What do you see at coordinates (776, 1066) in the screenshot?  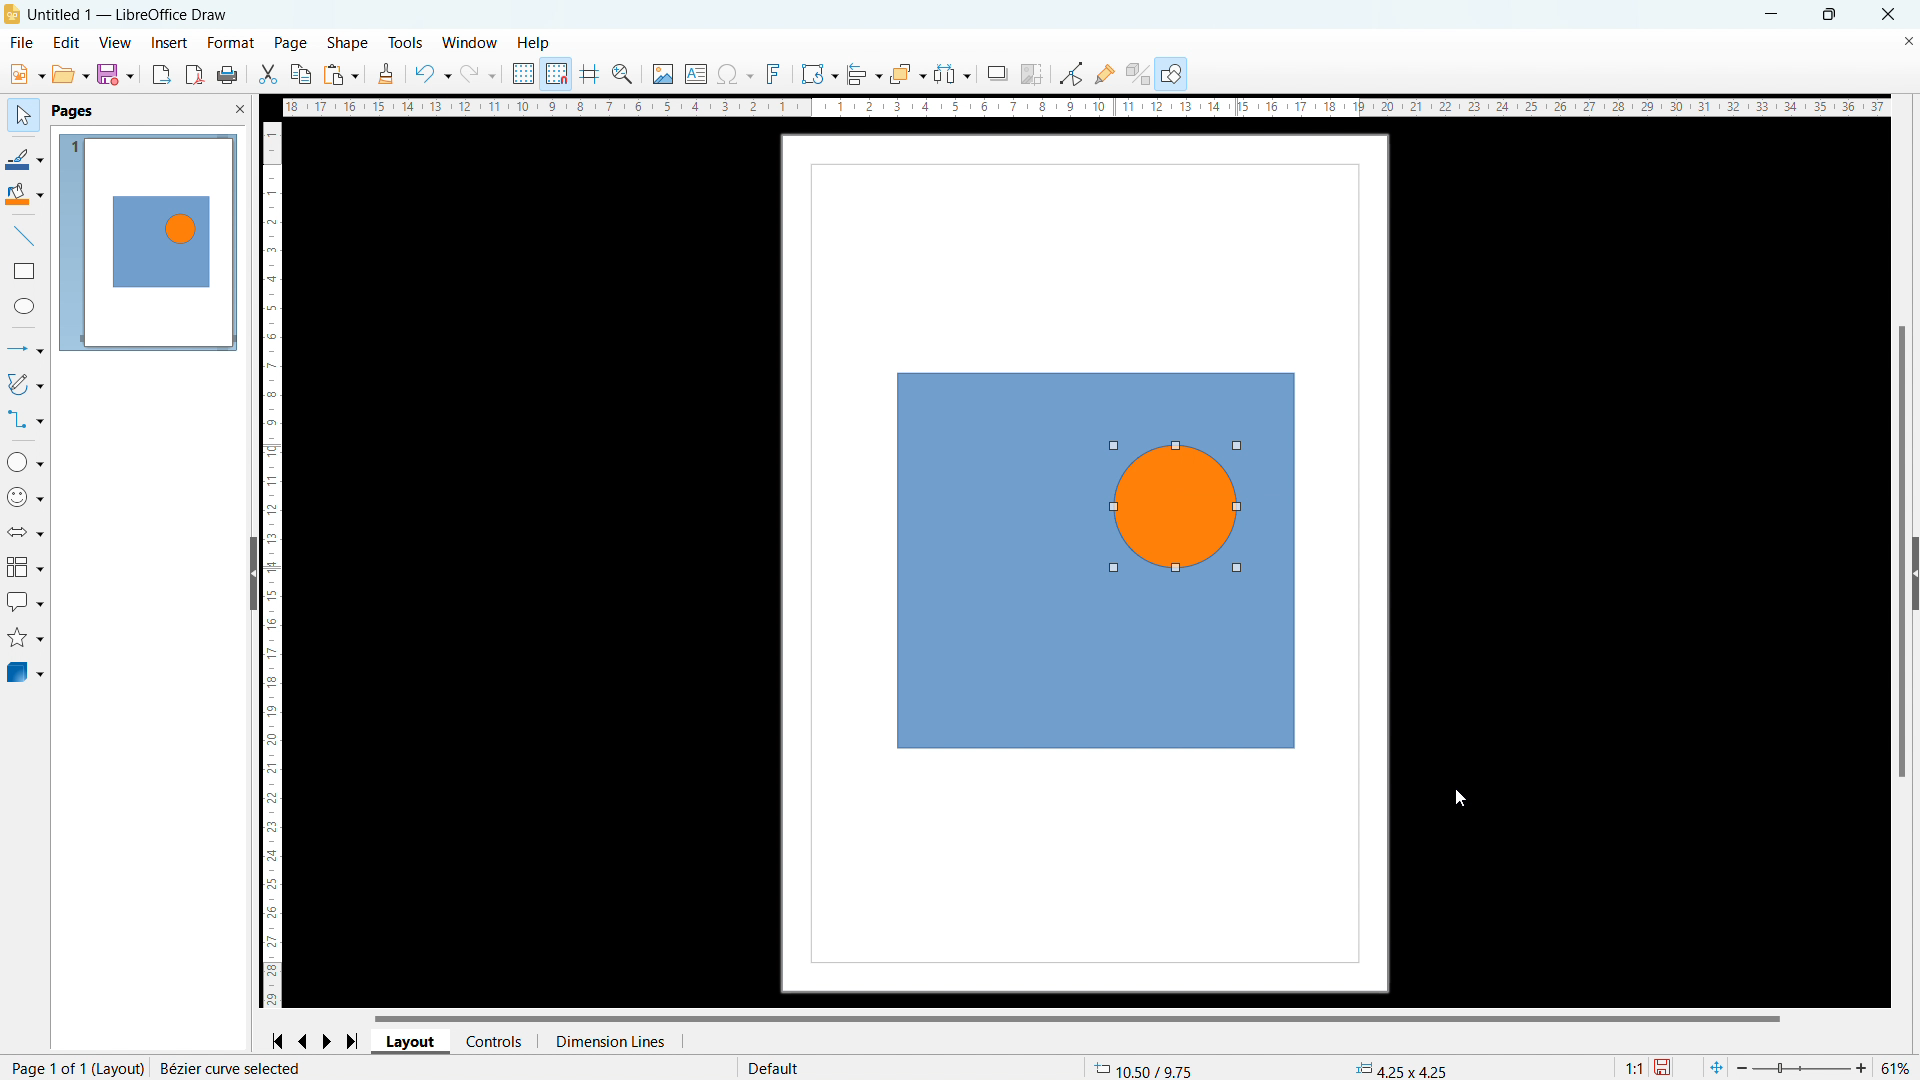 I see `default` at bounding box center [776, 1066].